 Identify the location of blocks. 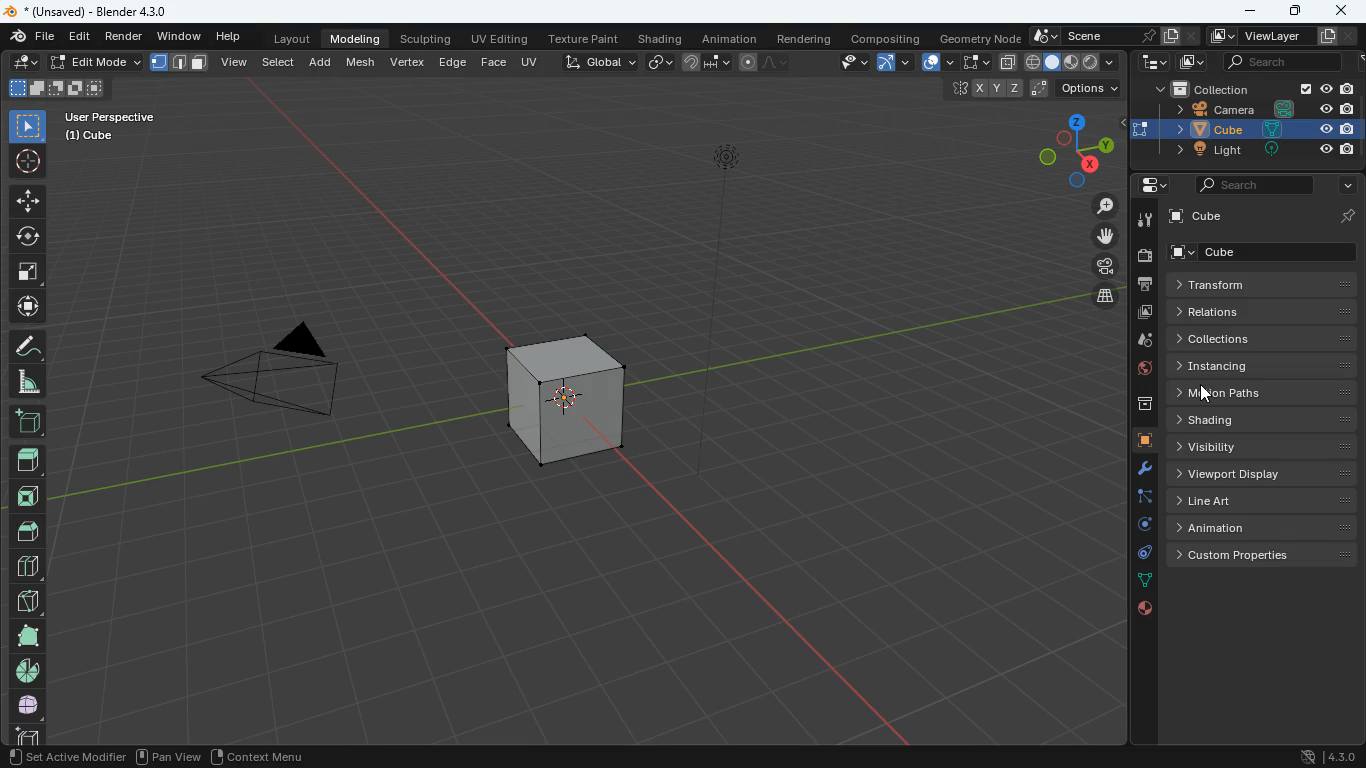
(26, 568).